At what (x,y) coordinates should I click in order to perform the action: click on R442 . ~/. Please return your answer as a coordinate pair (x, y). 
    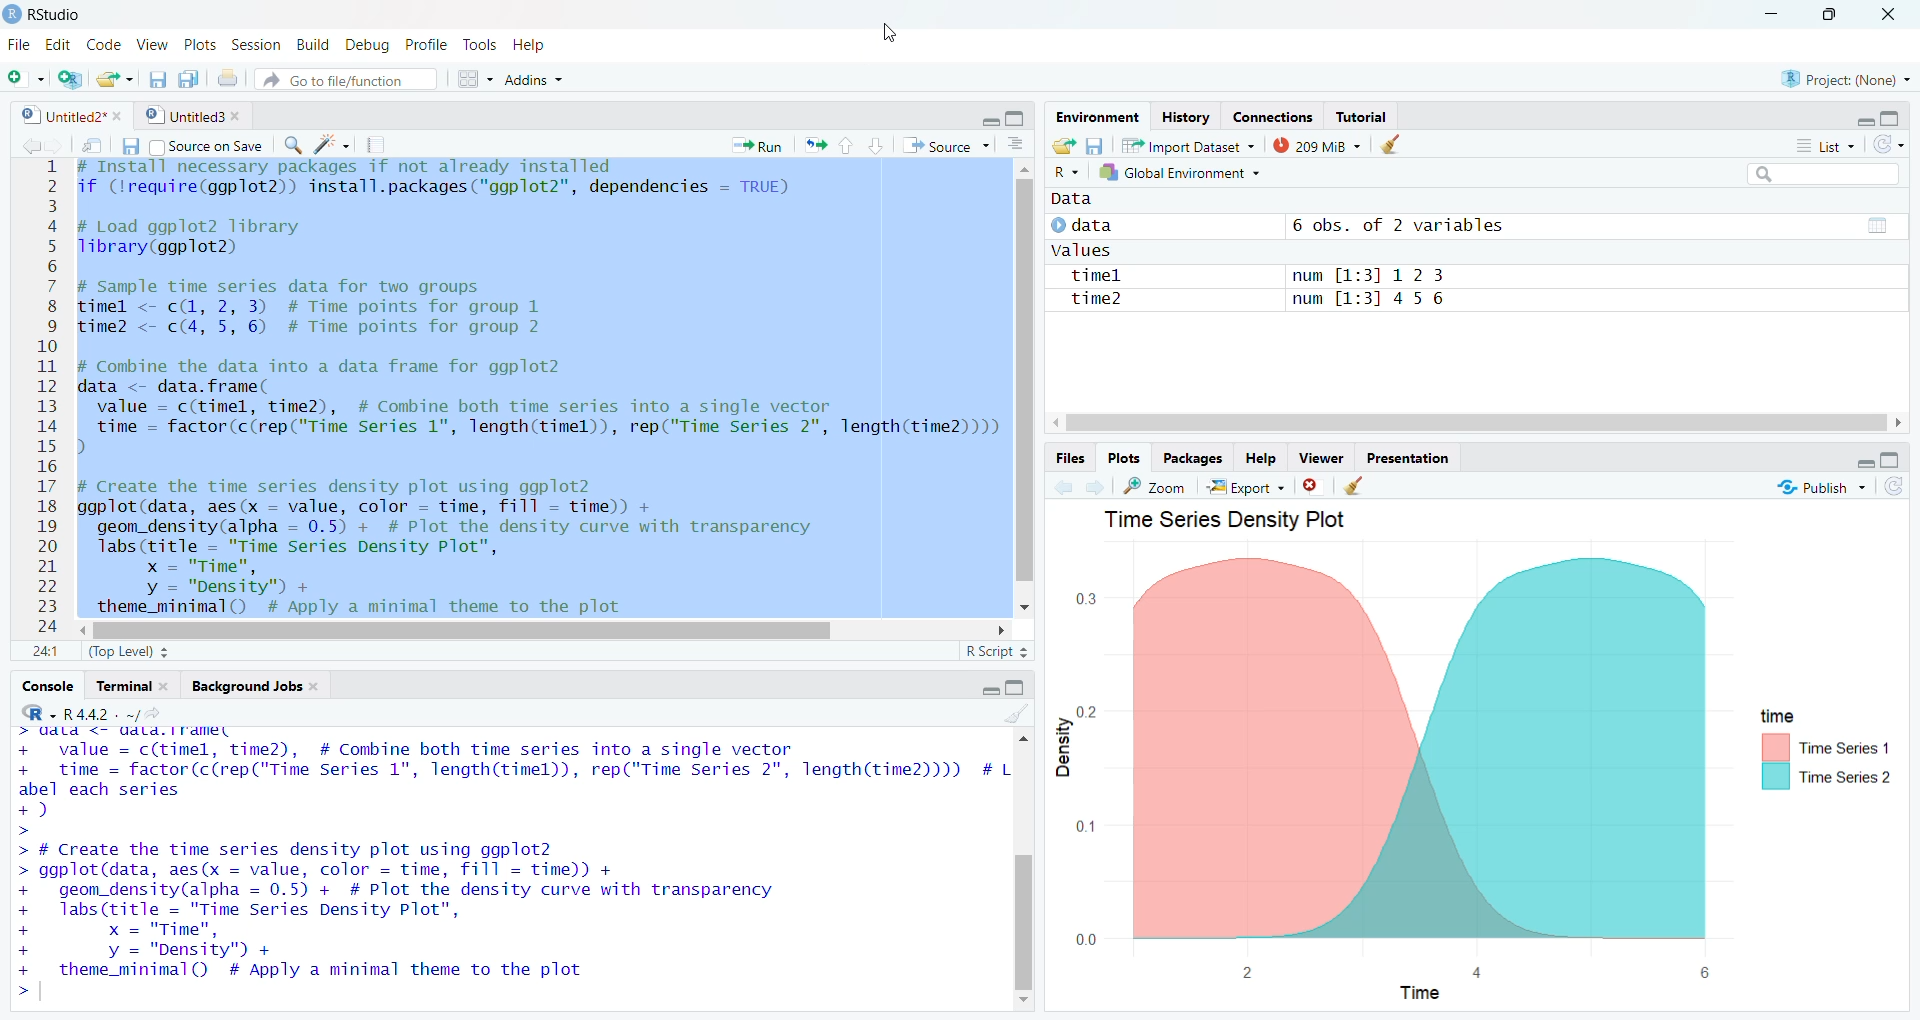
    Looking at the image, I should click on (101, 714).